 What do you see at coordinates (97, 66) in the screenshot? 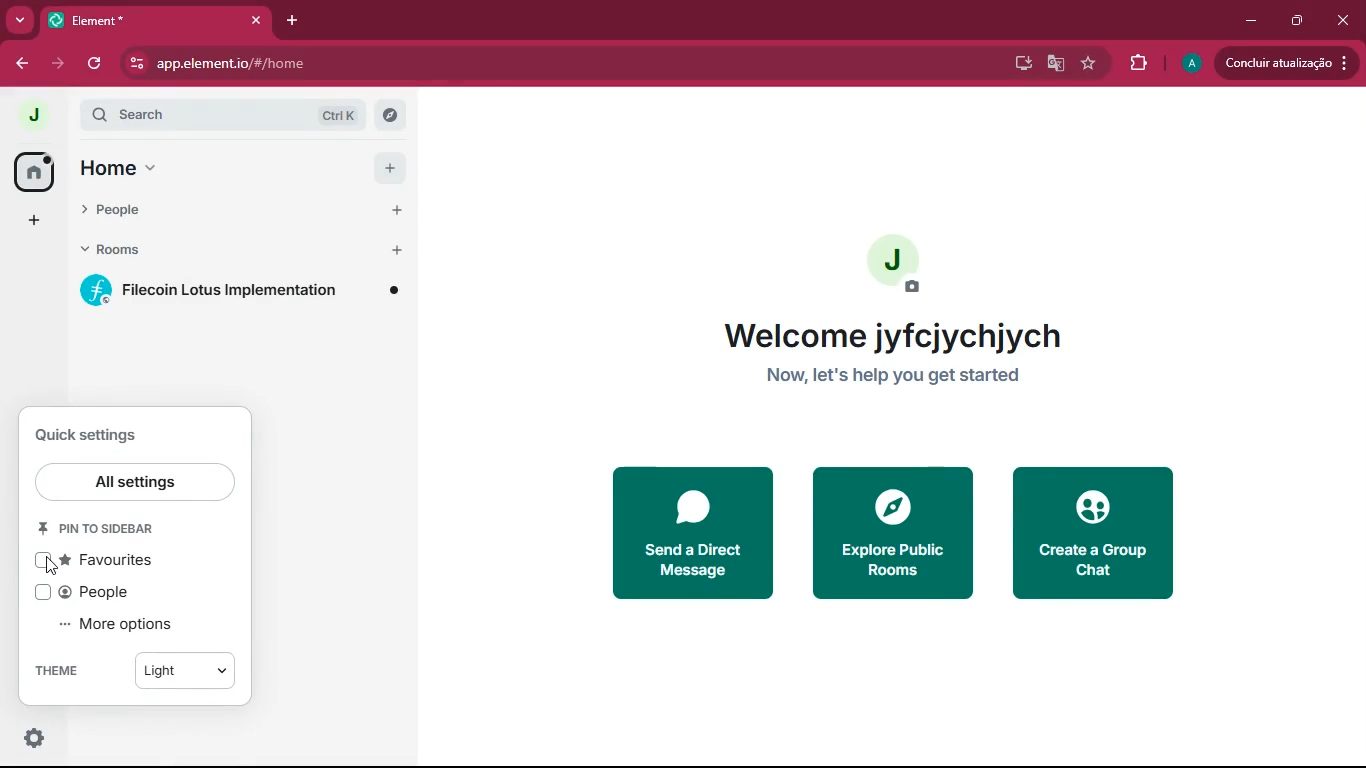
I see `refresh` at bounding box center [97, 66].